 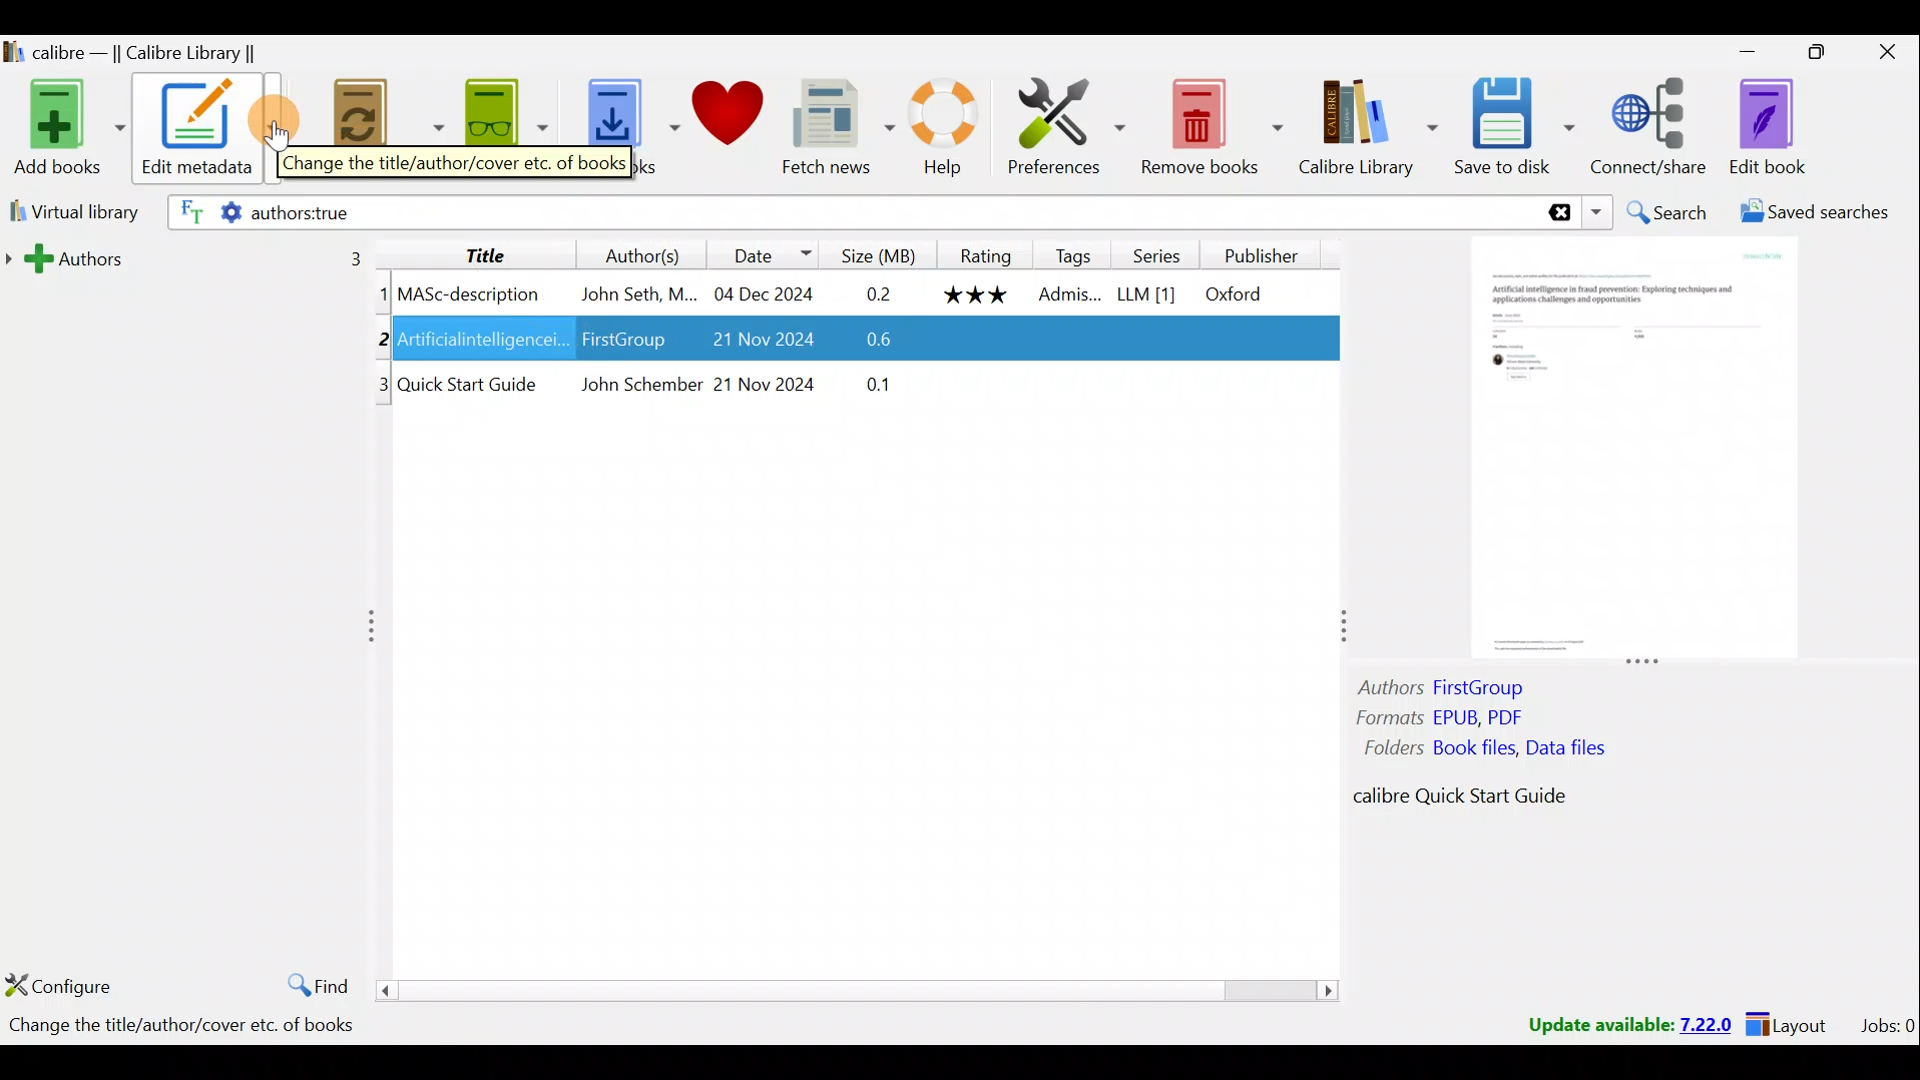 I want to click on Saved searches, so click(x=1826, y=212).